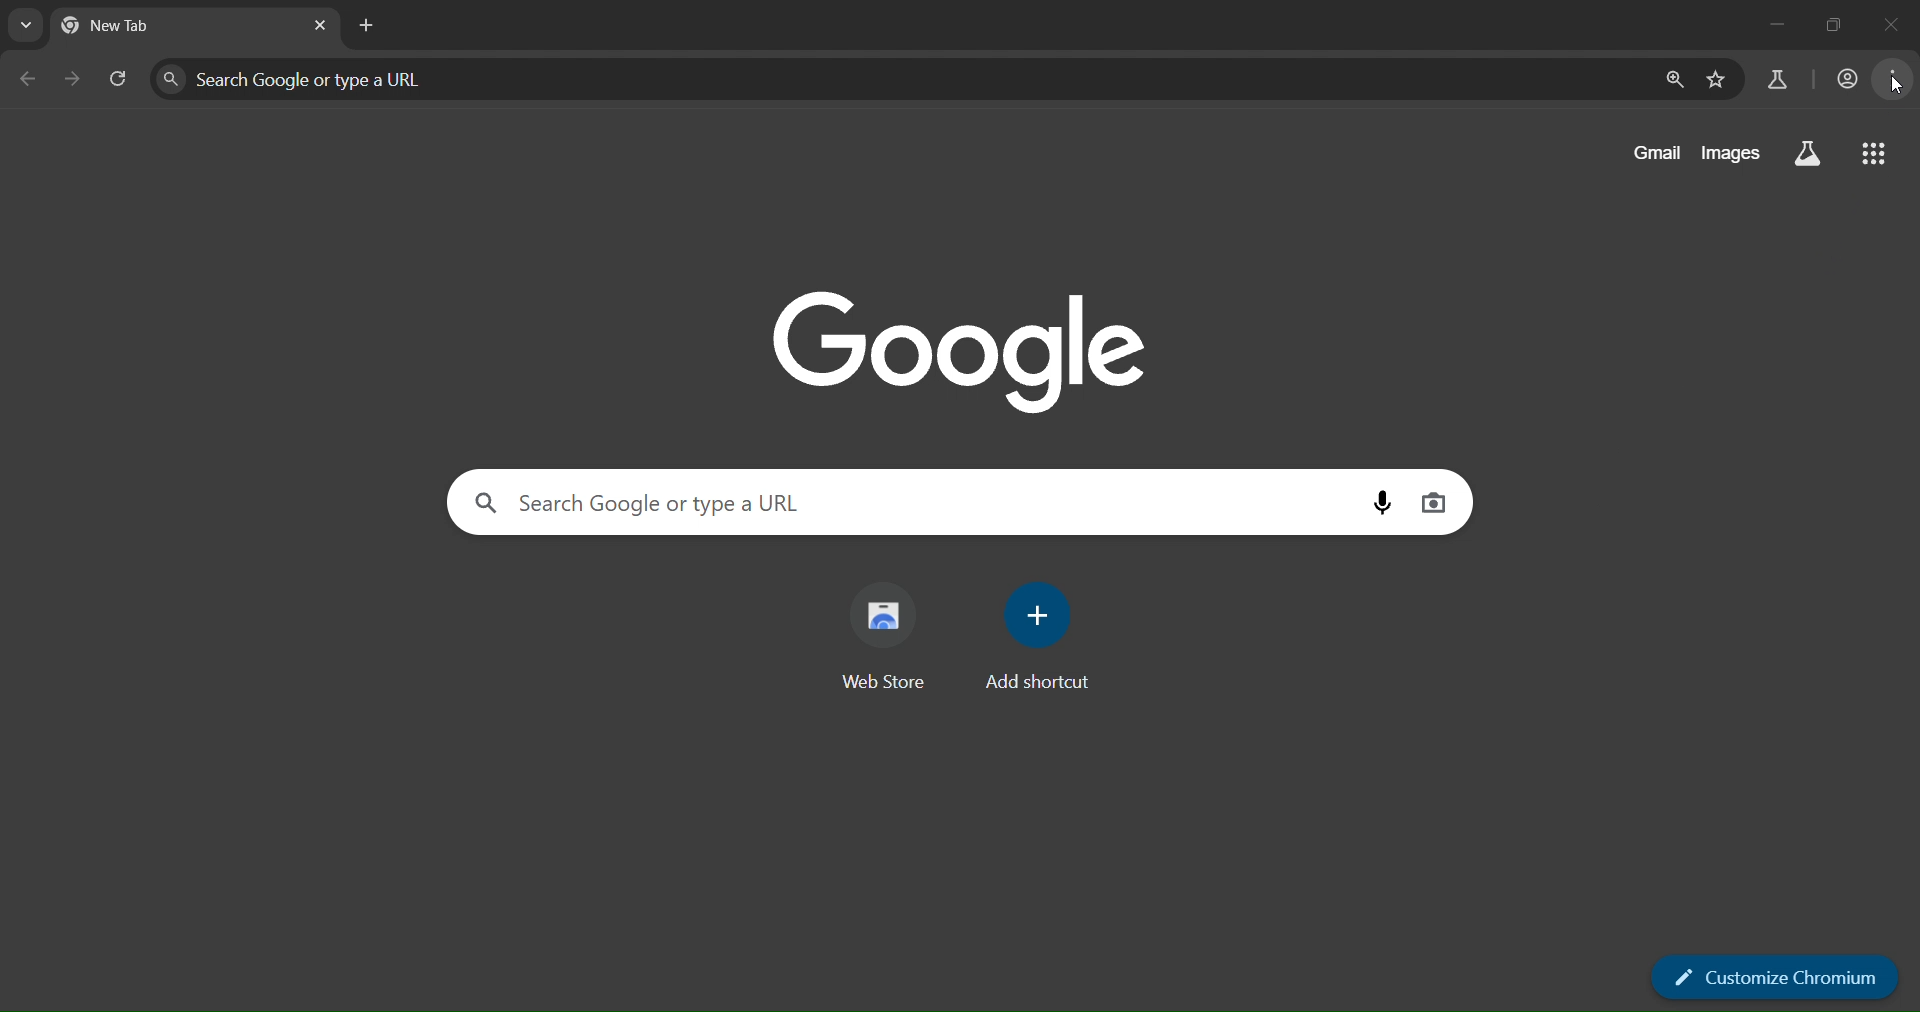  Describe the element at coordinates (1043, 635) in the screenshot. I see `add shortcut` at that location.